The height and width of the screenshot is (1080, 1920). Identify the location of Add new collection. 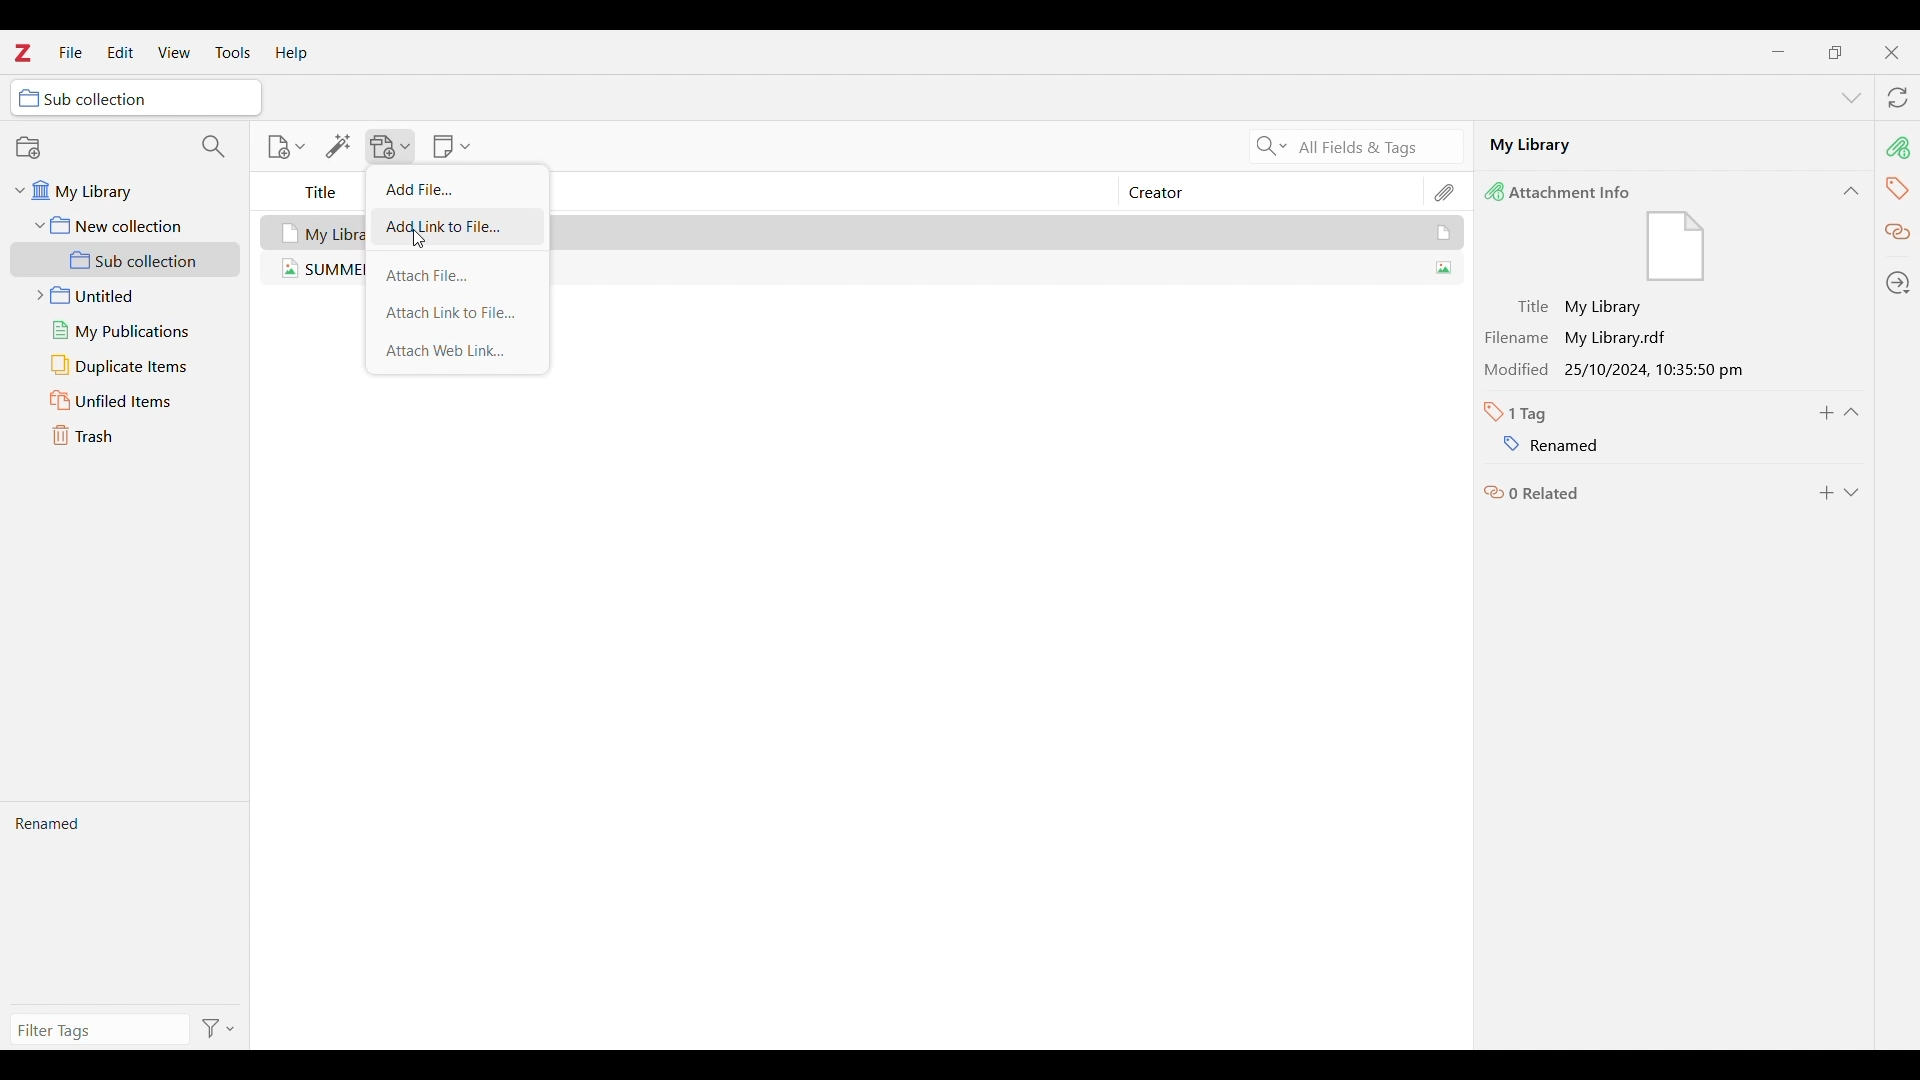
(27, 147).